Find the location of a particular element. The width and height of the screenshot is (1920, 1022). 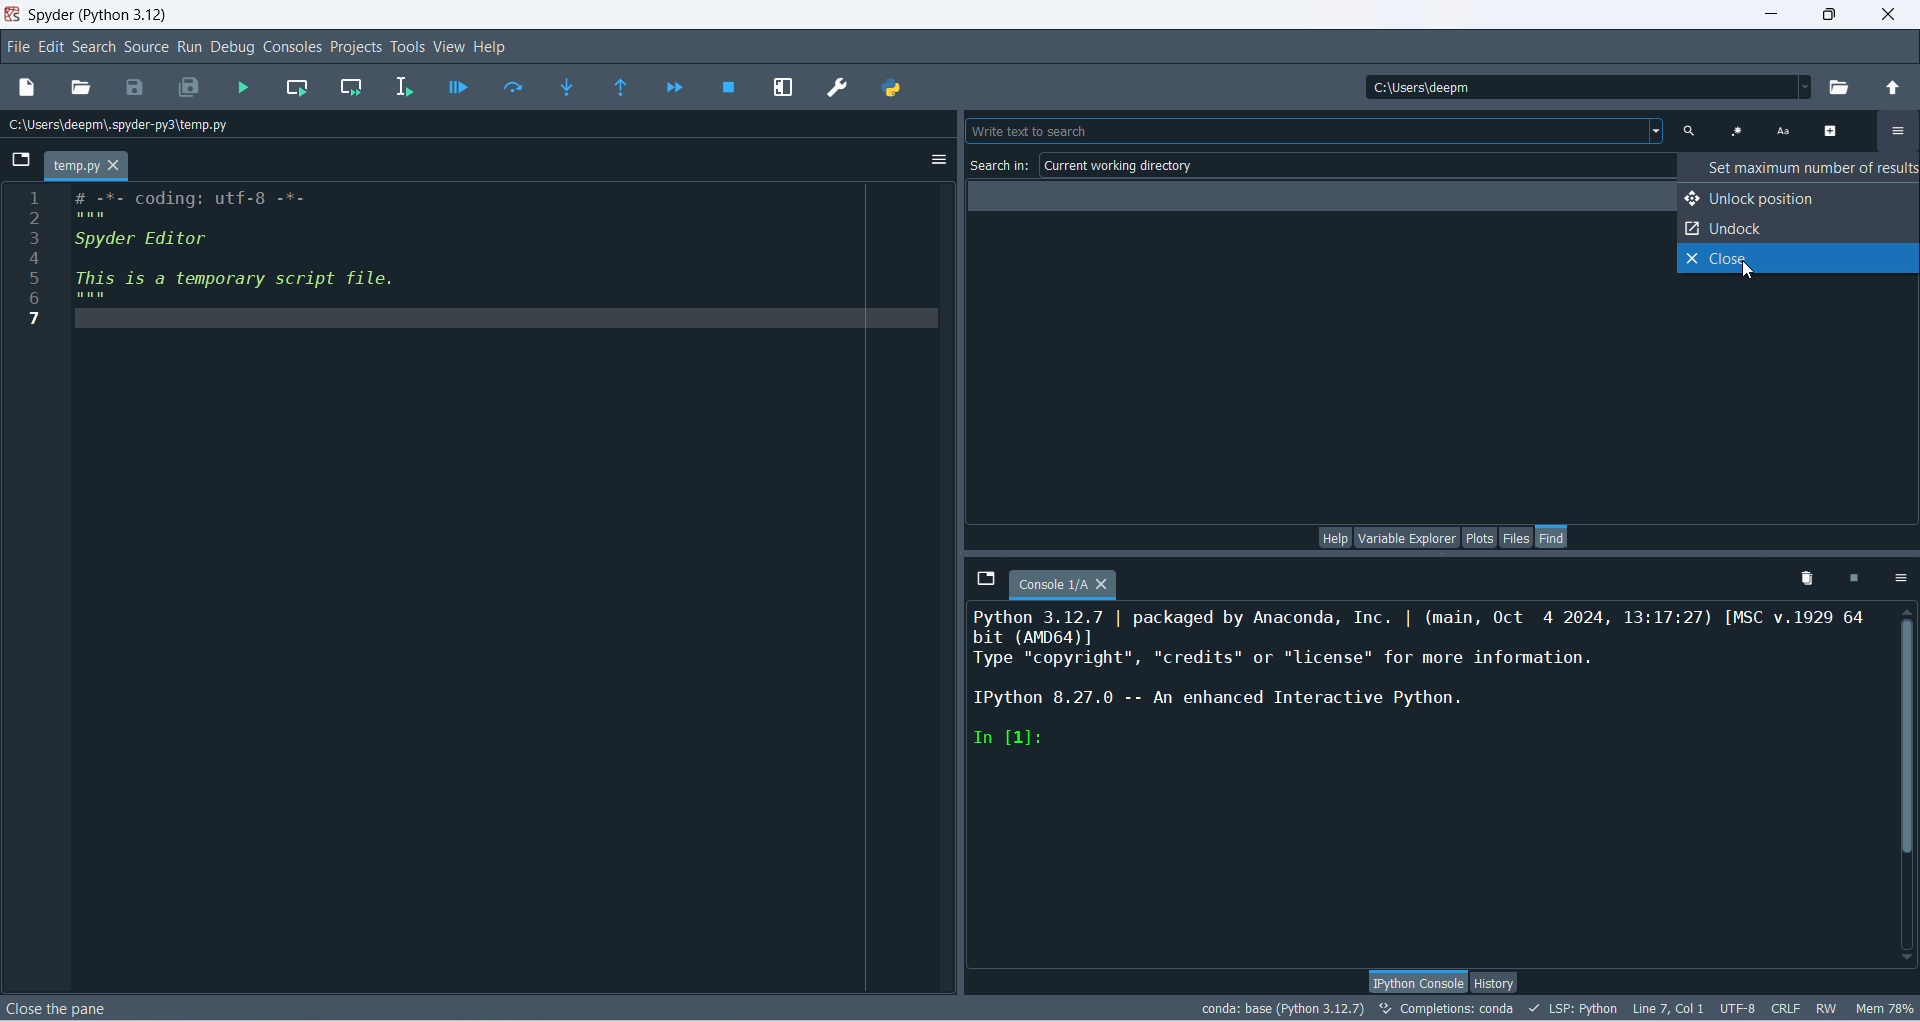

temp.py is located at coordinates (88, 166).